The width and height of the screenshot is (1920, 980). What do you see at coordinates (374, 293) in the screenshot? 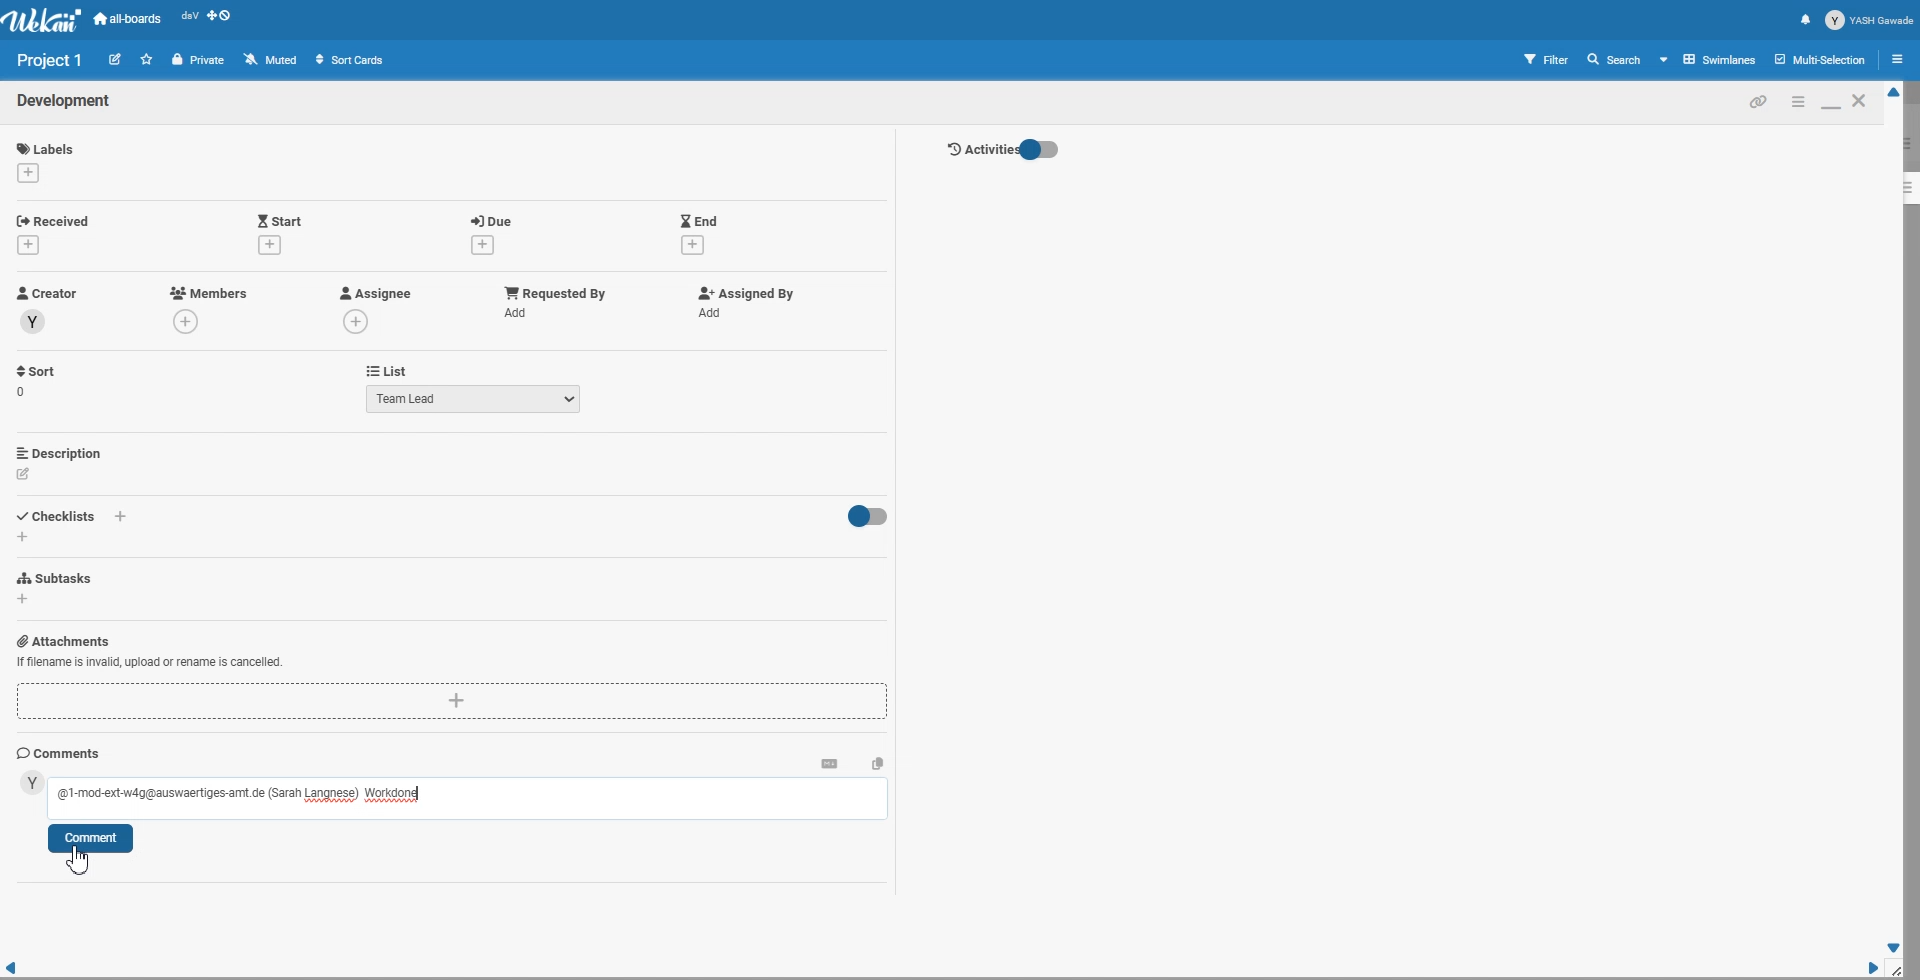
I see `Add Assignee` at bounding box center [374, 293].